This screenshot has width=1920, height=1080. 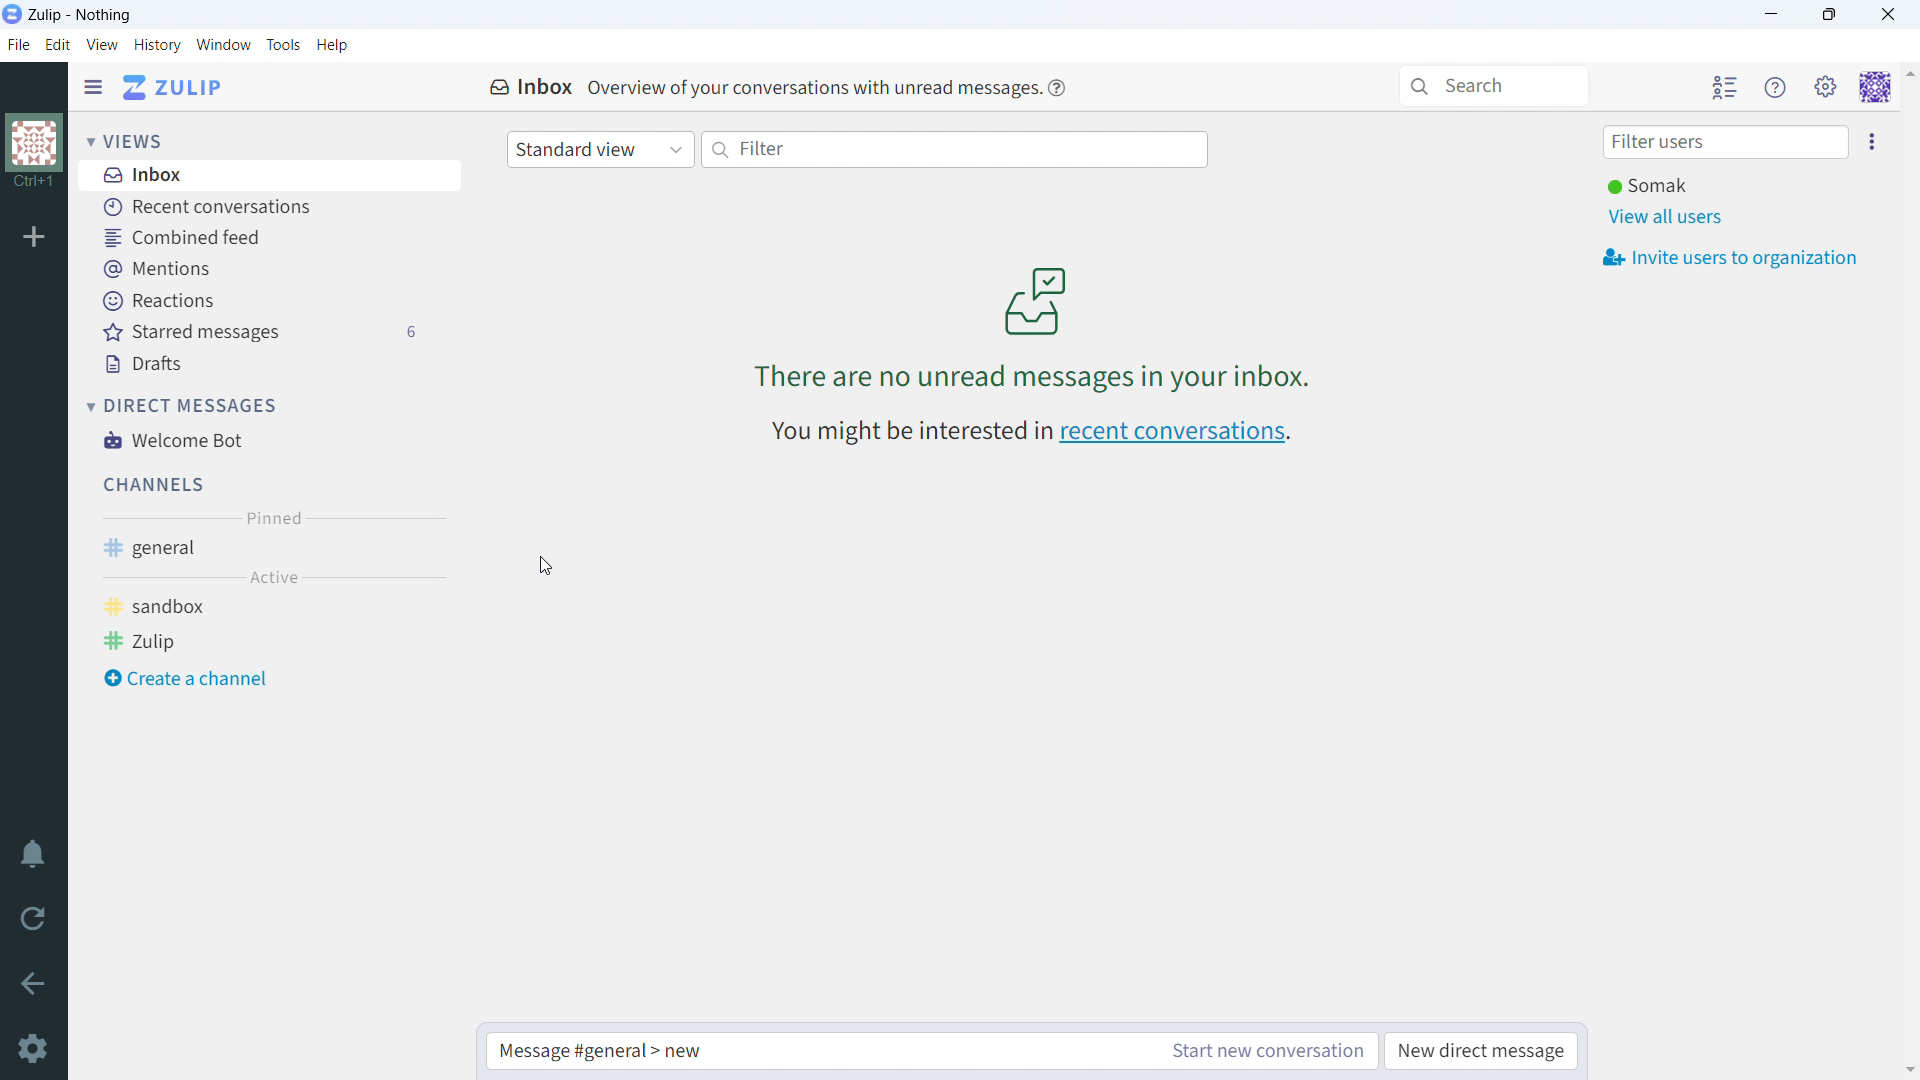 What do you see at coordinates (1493, 86) in the screenshot?
I see `search` at bounding box center [1493, 86].